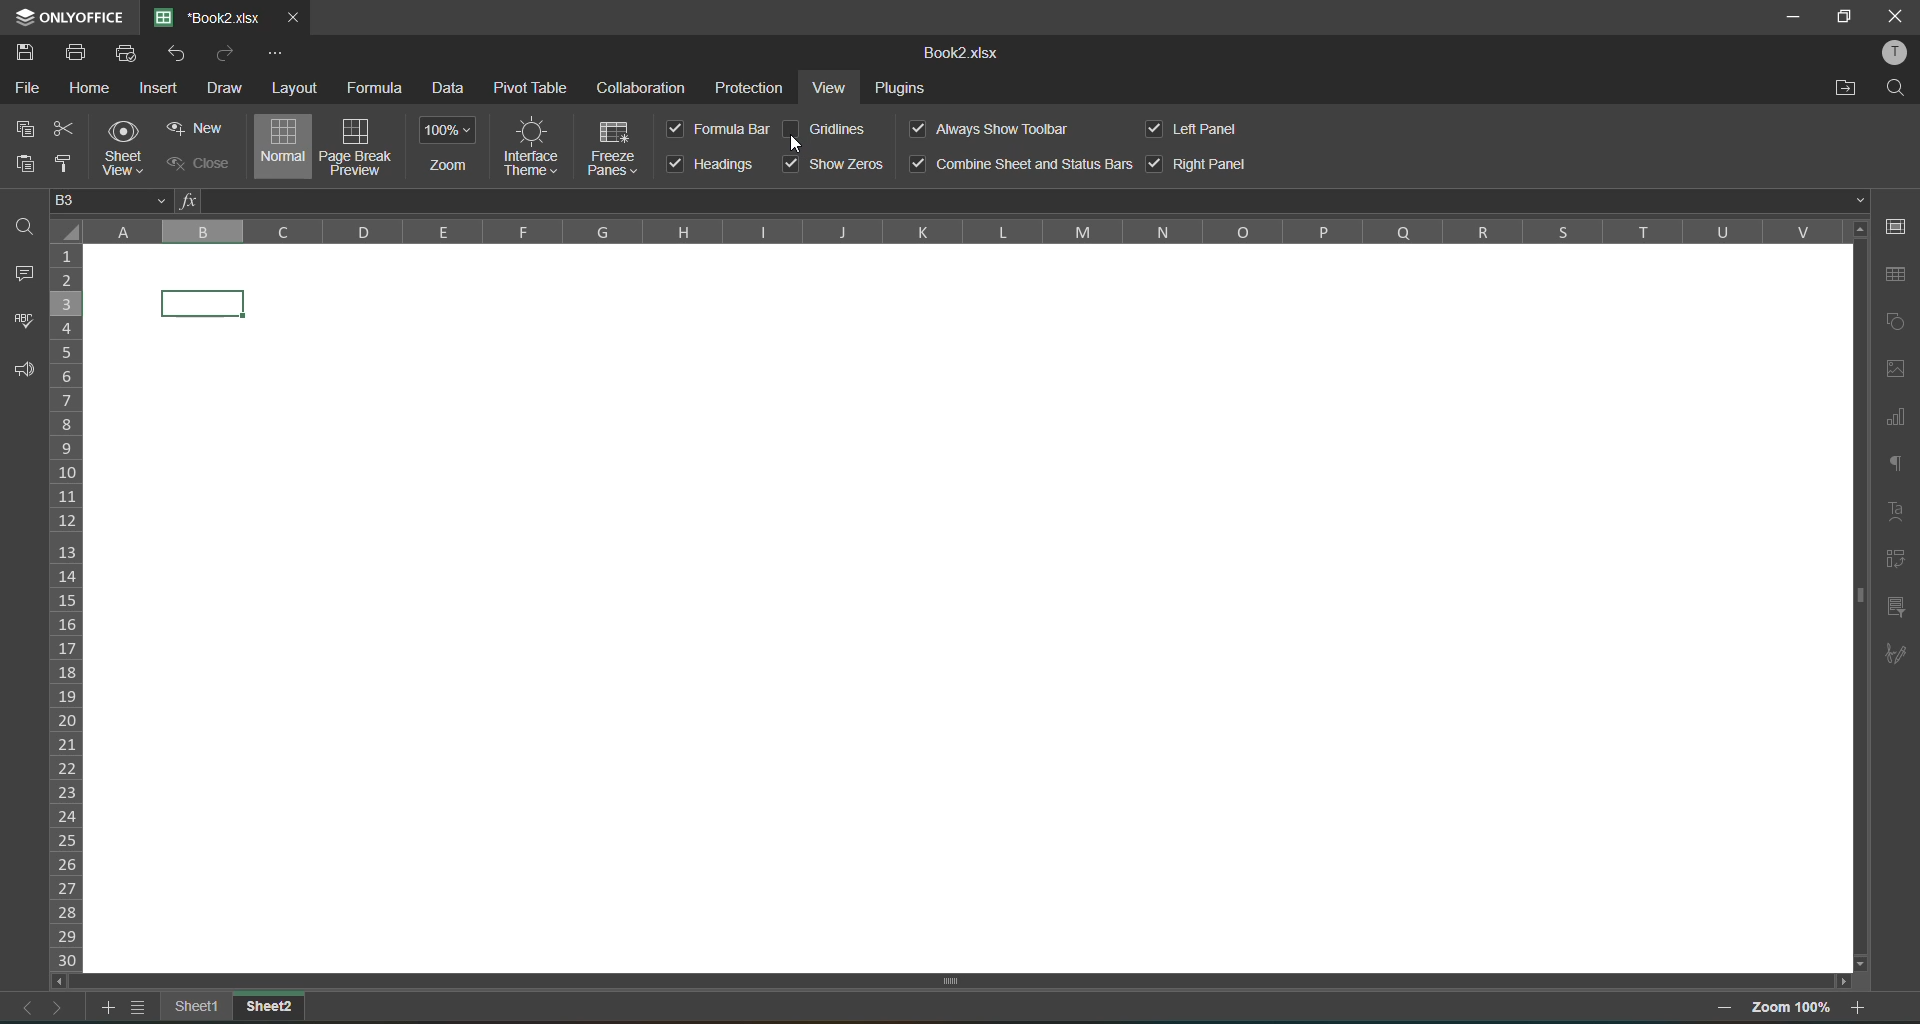  What do you see at coordinates (901, 89) in the screenshot?
I see `plugins` at bounding box center [901, 89].